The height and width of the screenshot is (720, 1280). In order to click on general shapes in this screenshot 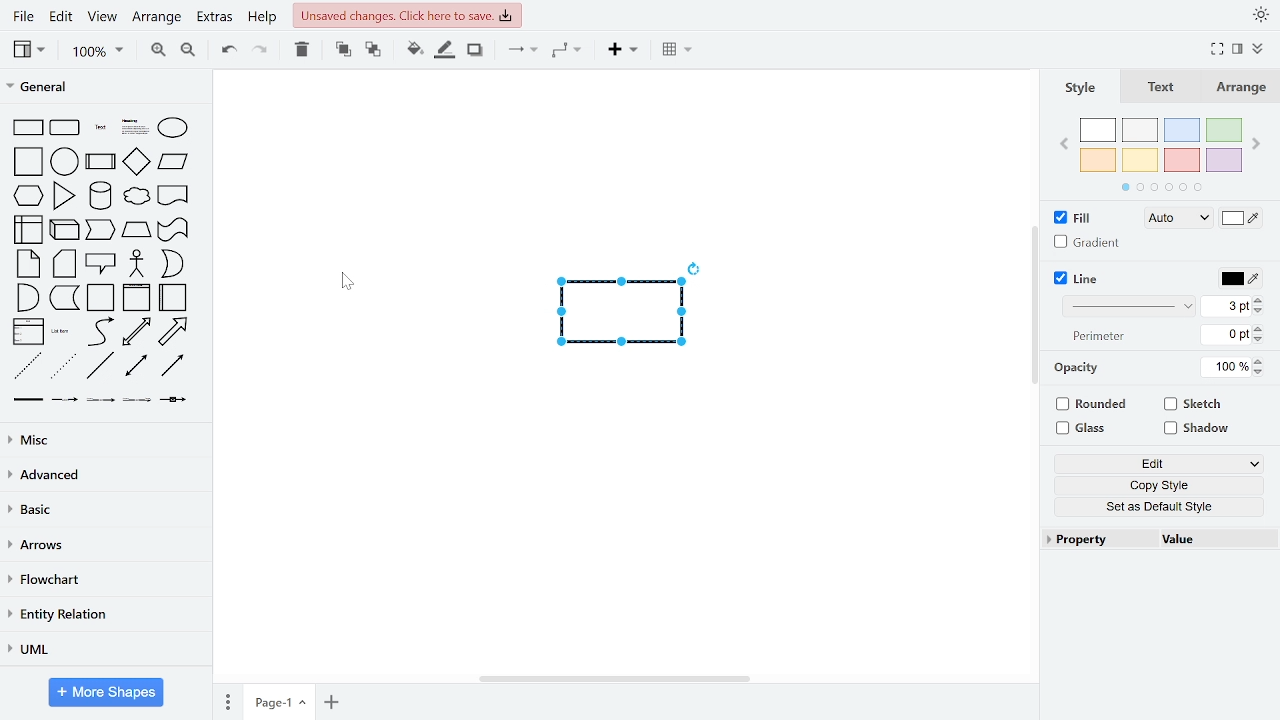, I will do `click(61, 365)`.